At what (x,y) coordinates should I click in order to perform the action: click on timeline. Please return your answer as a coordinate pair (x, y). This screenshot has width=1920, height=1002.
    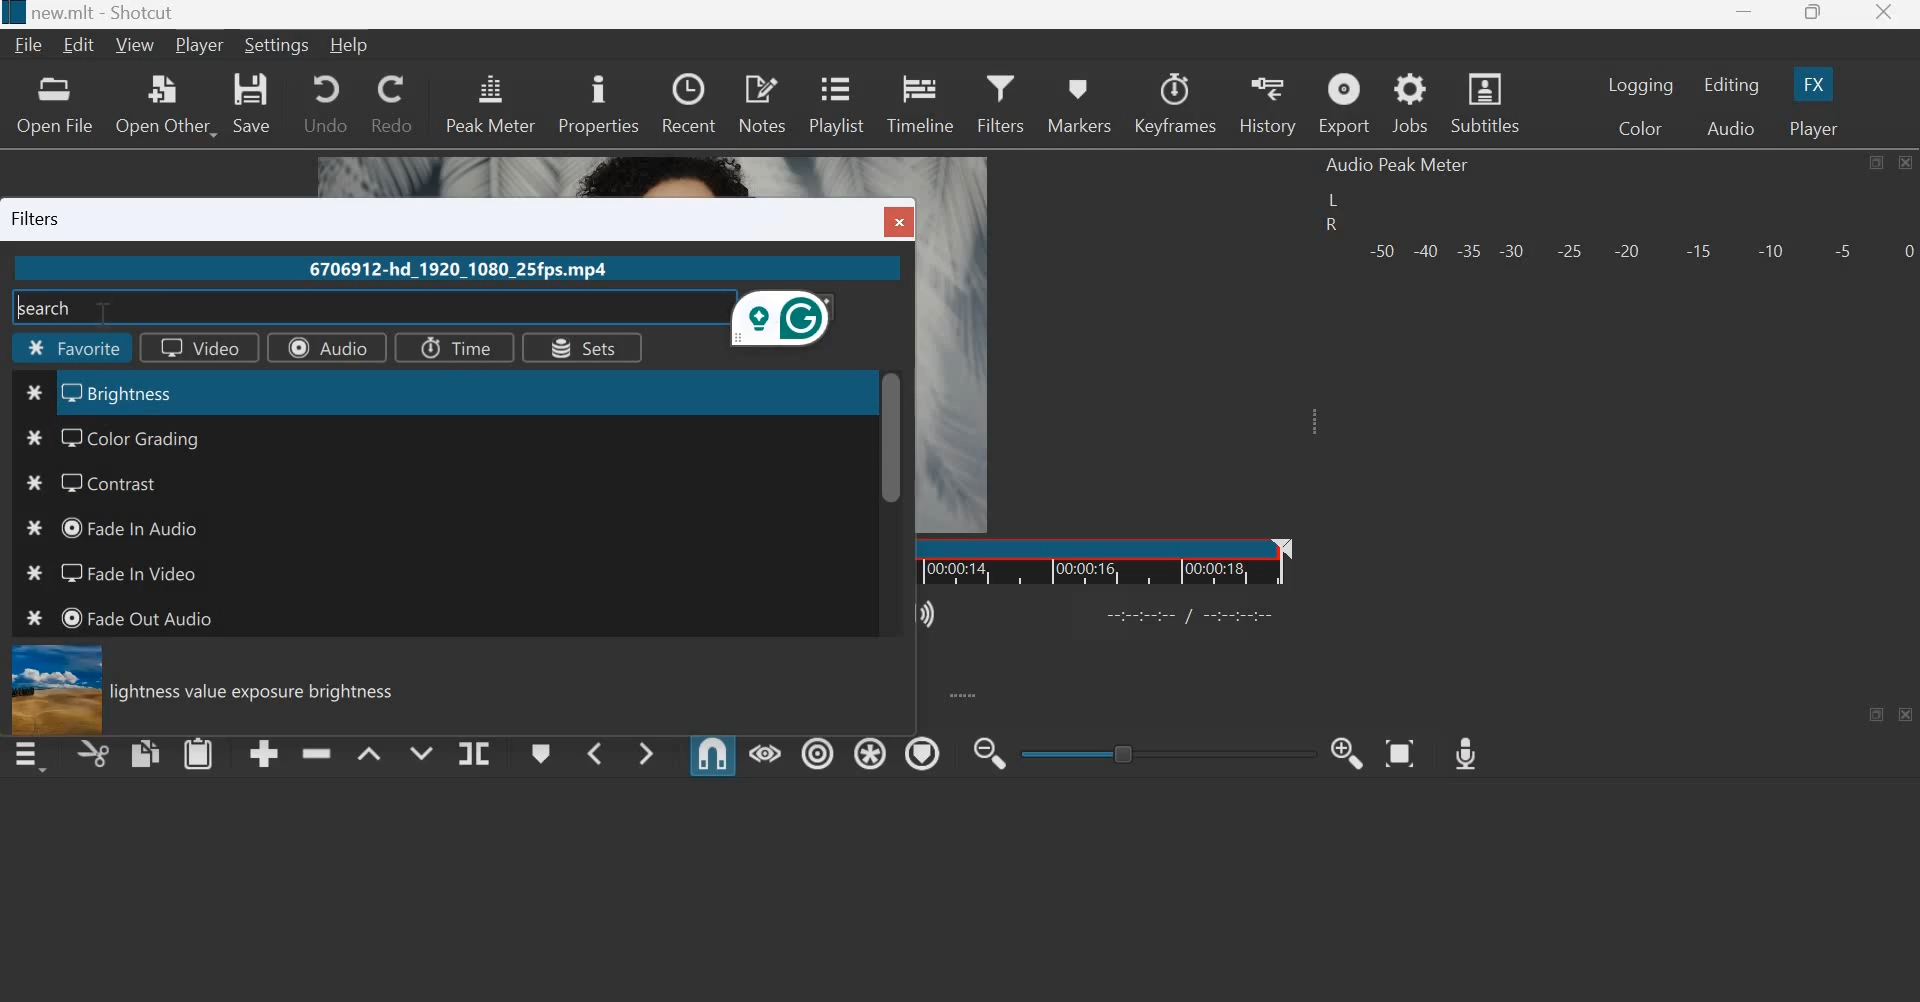
    Looking at the image, I should click on (922, 101).